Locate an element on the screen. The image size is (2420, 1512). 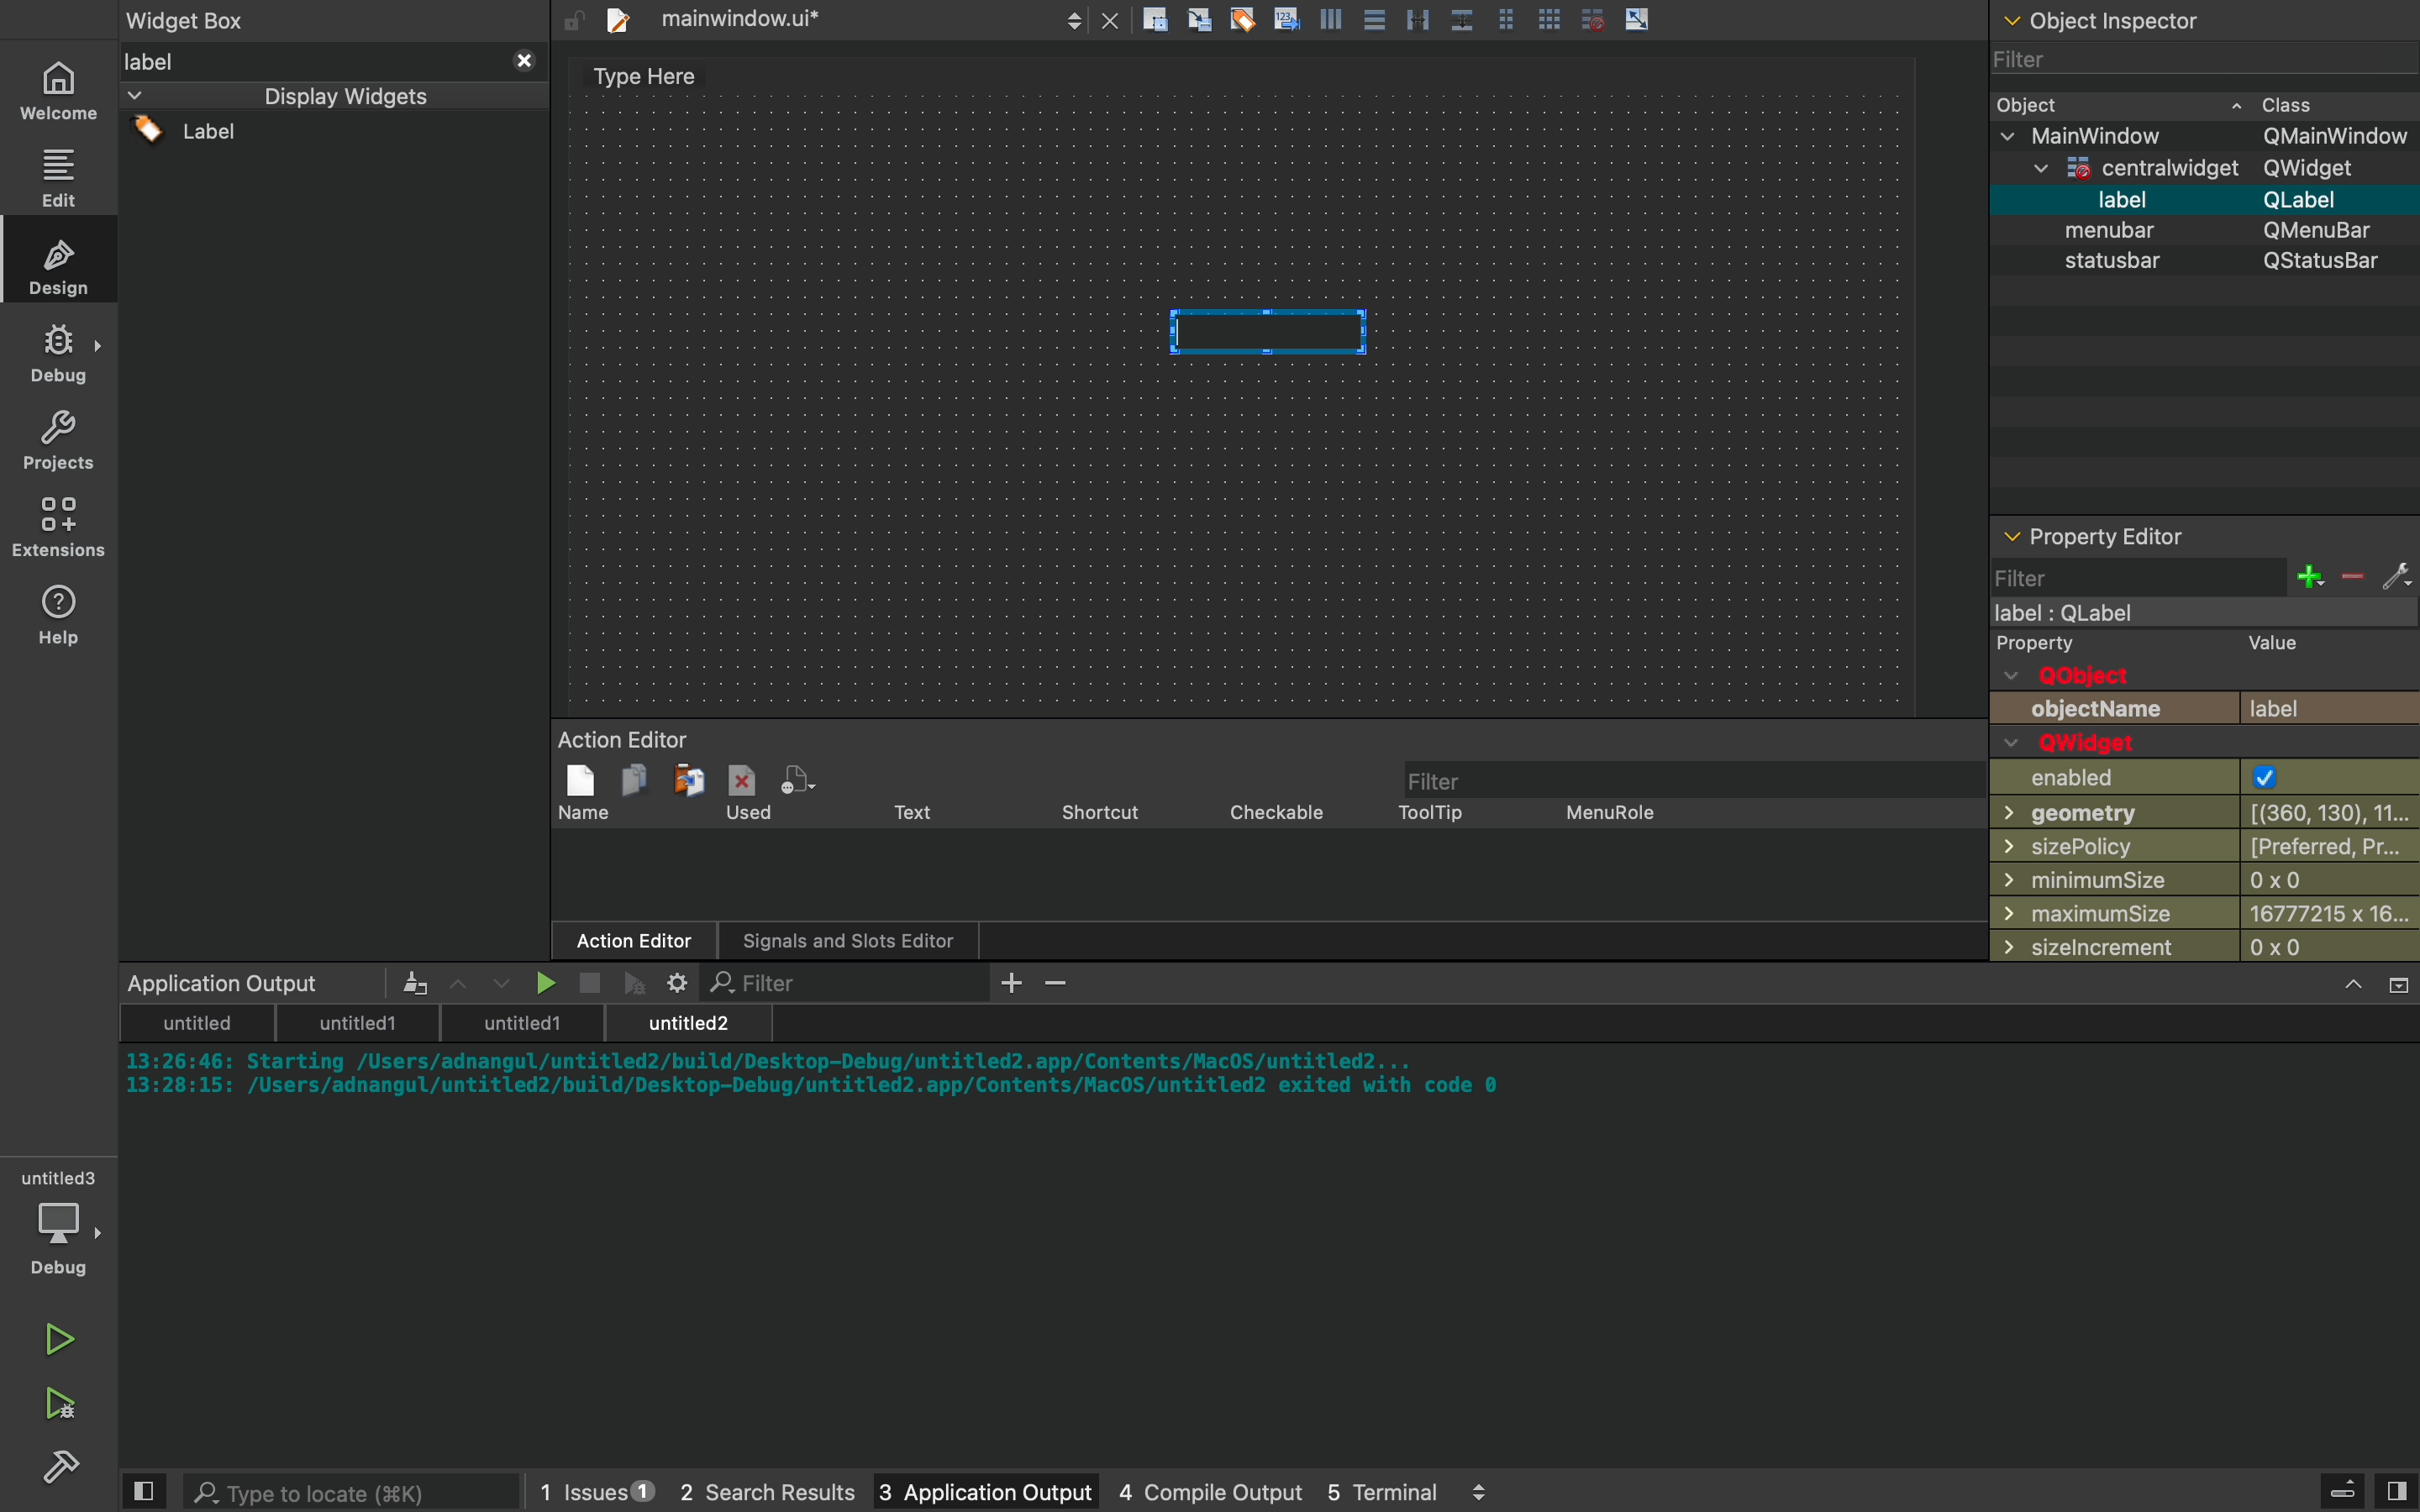
 is located at coordinates (1389, 21).